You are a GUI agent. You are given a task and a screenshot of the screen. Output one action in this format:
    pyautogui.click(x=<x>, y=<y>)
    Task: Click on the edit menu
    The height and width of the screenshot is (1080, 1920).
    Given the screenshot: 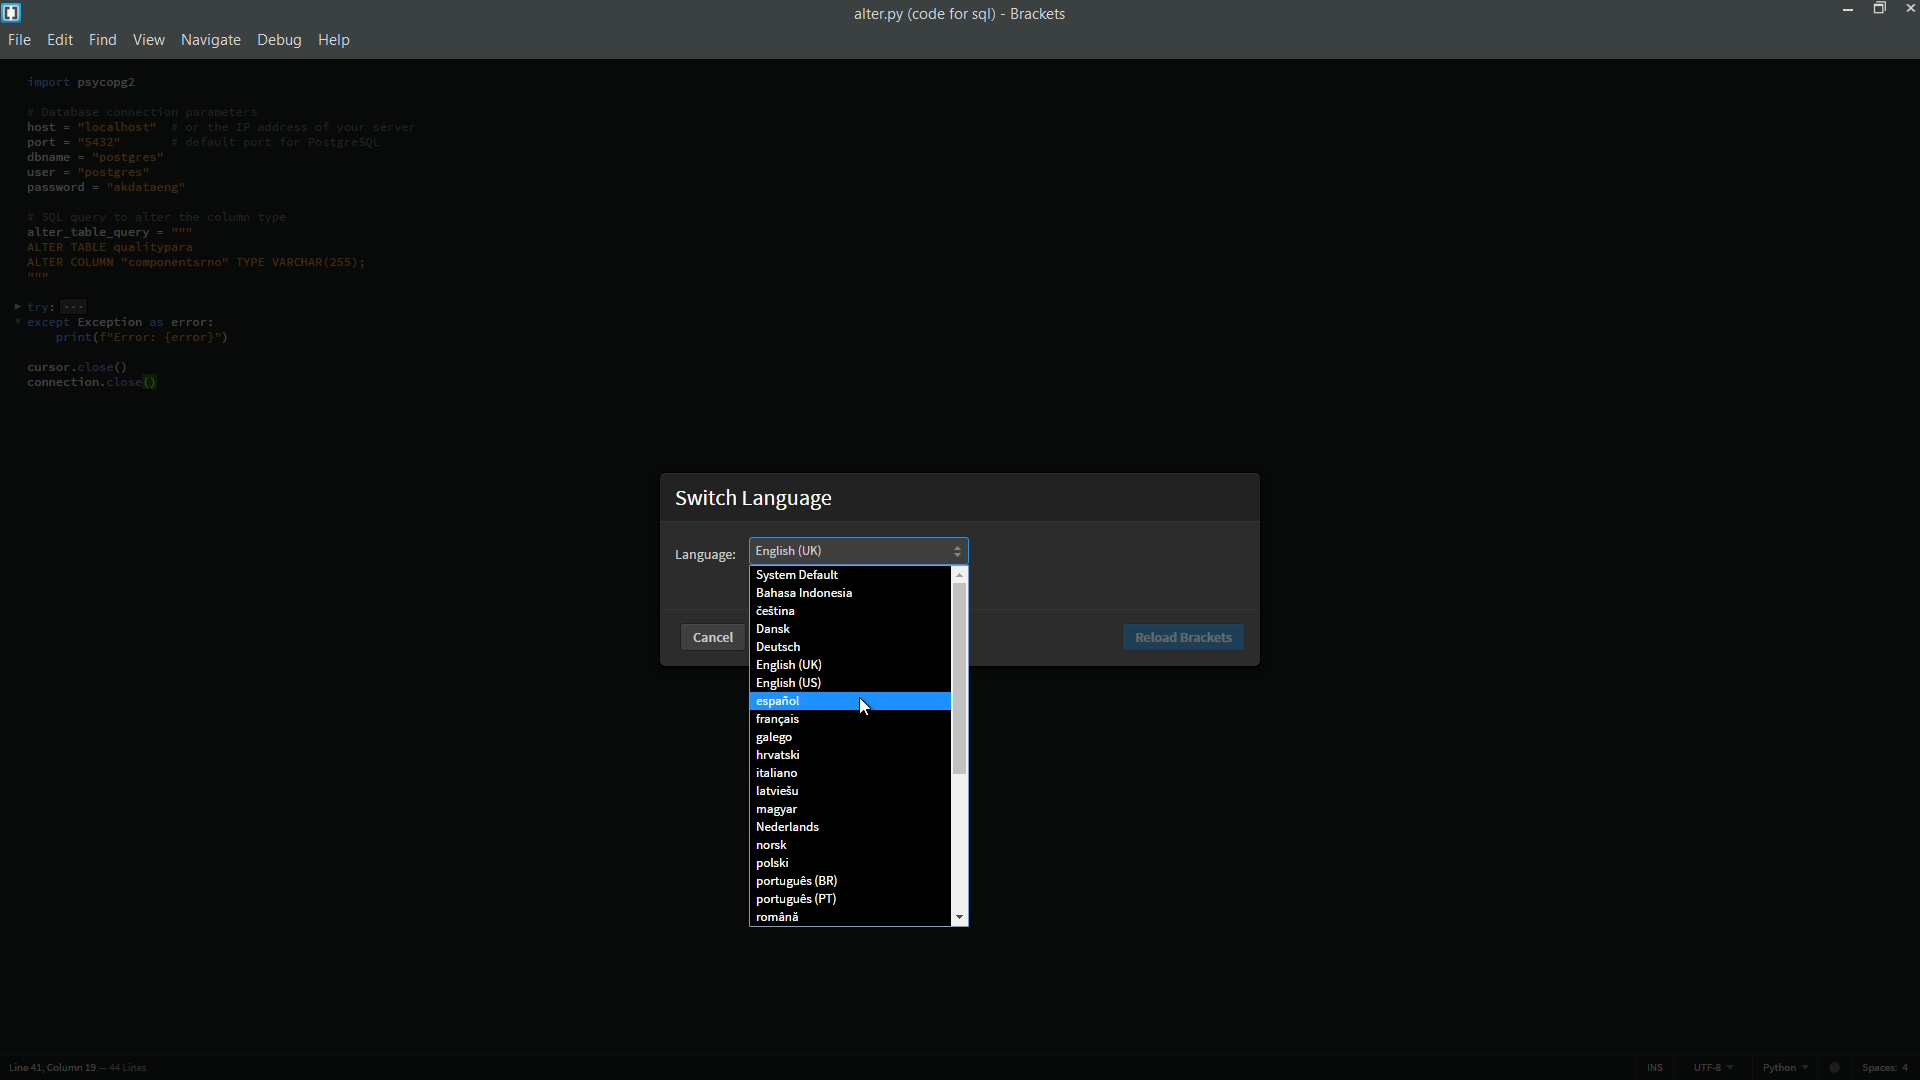 What is the action you would take?
    pyautogui.click(x=59, y=39)
    